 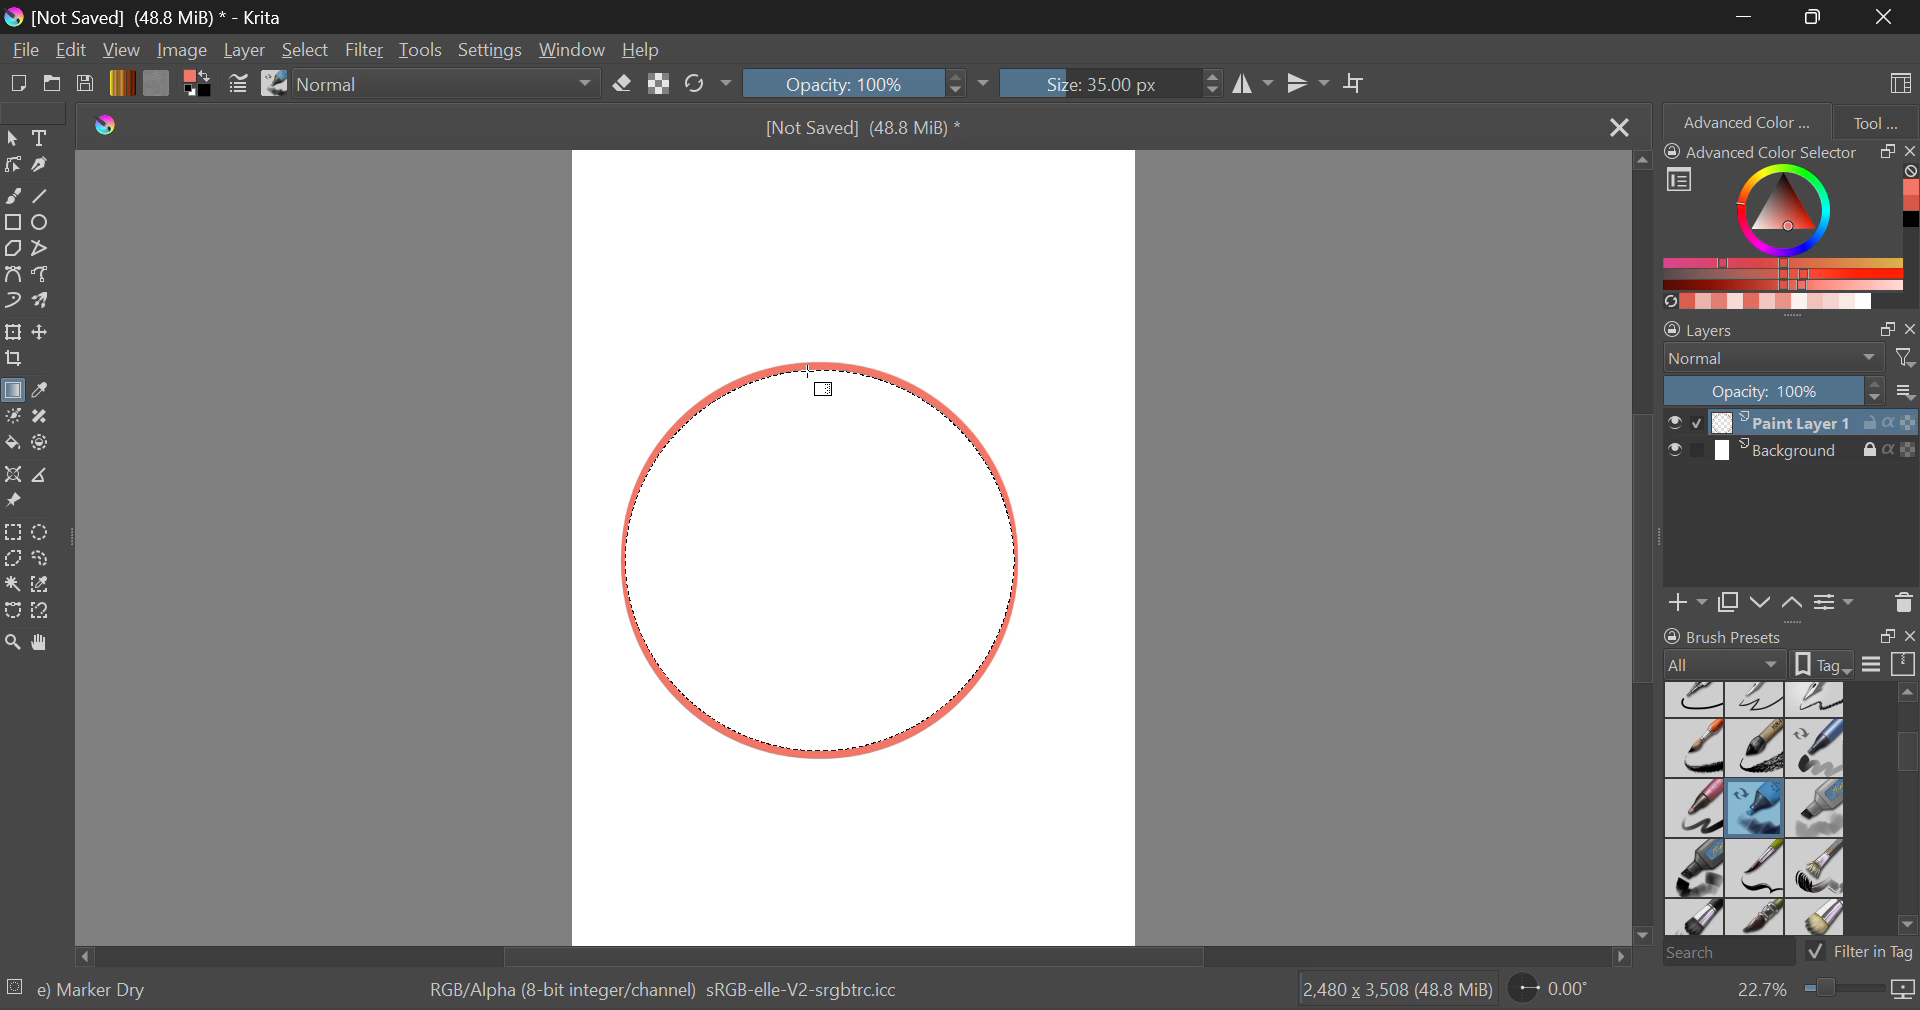 What do you see at coordinates (1756, 867) in the screenshot?
I see `Bristles-1 Details` at bounding box center [1756, 867].